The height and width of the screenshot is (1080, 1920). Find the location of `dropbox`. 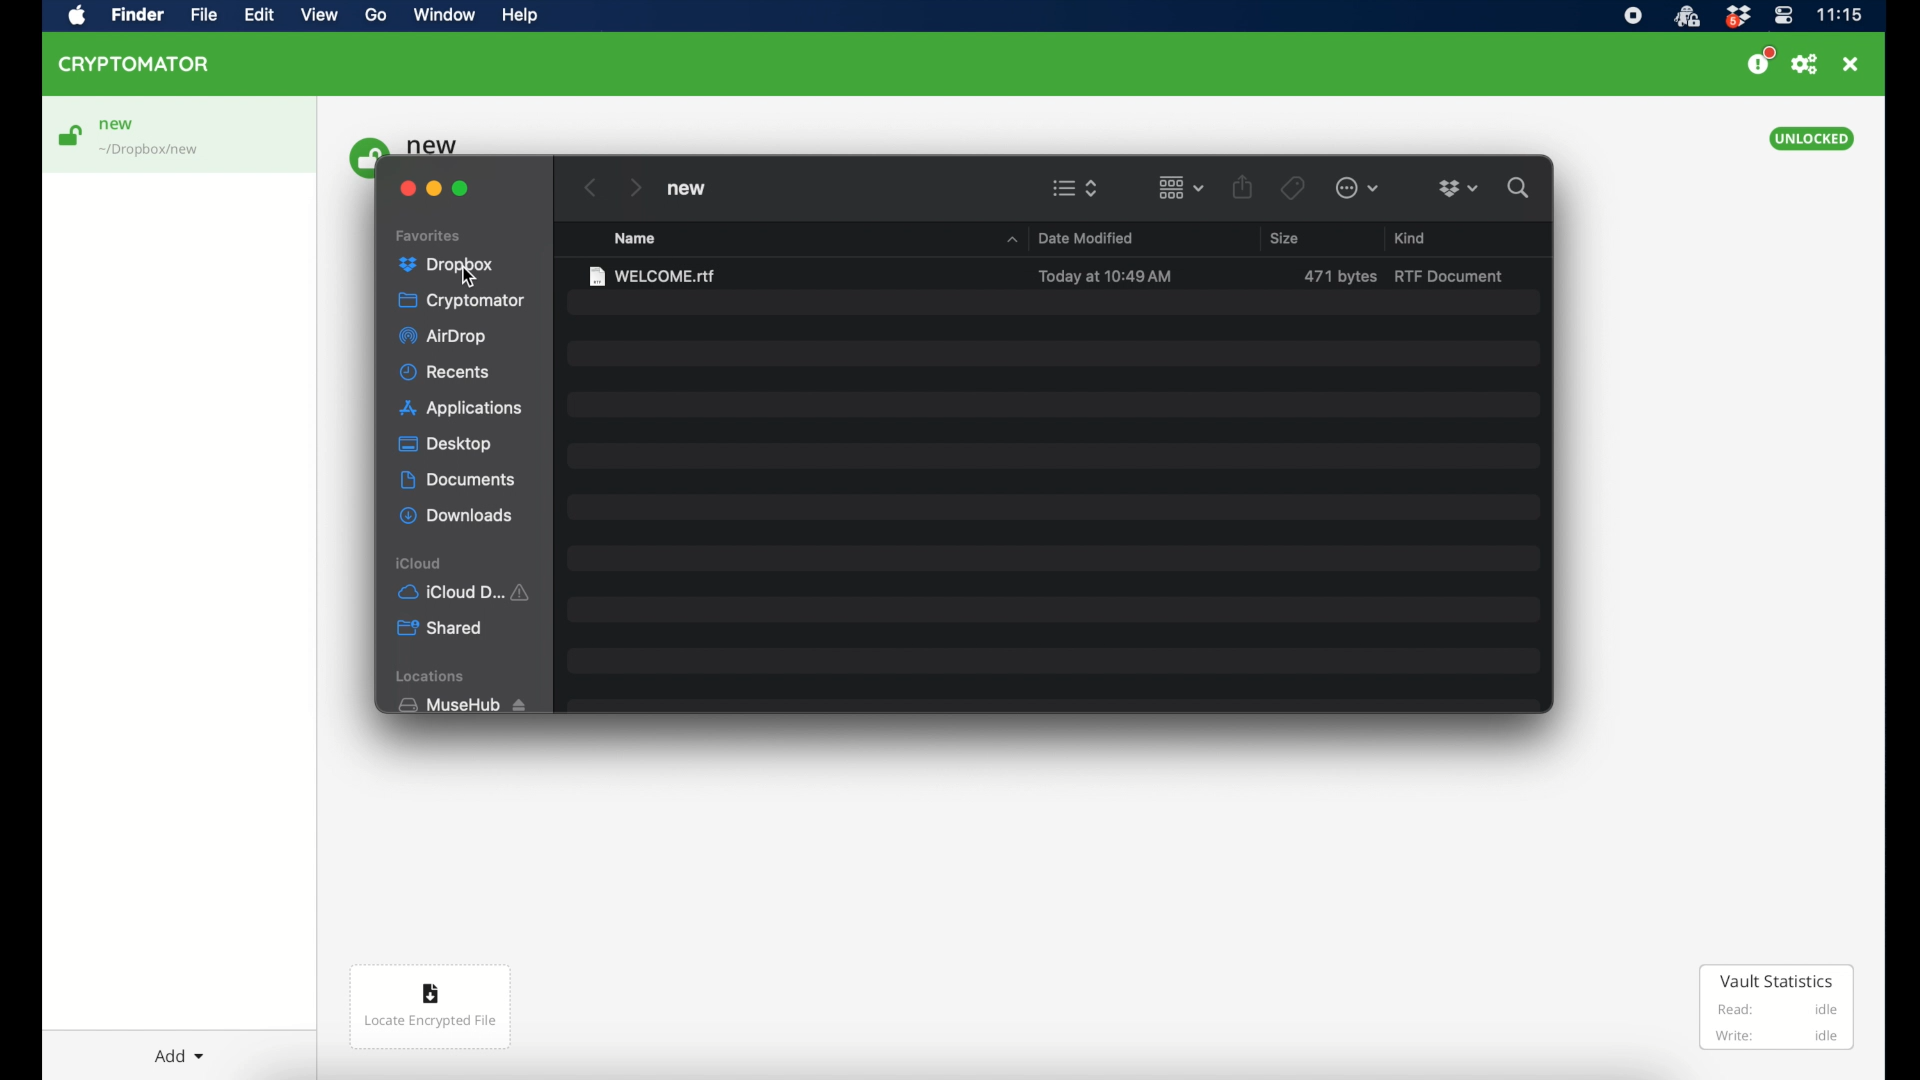

dropbox is located at coordinates (446, 265).